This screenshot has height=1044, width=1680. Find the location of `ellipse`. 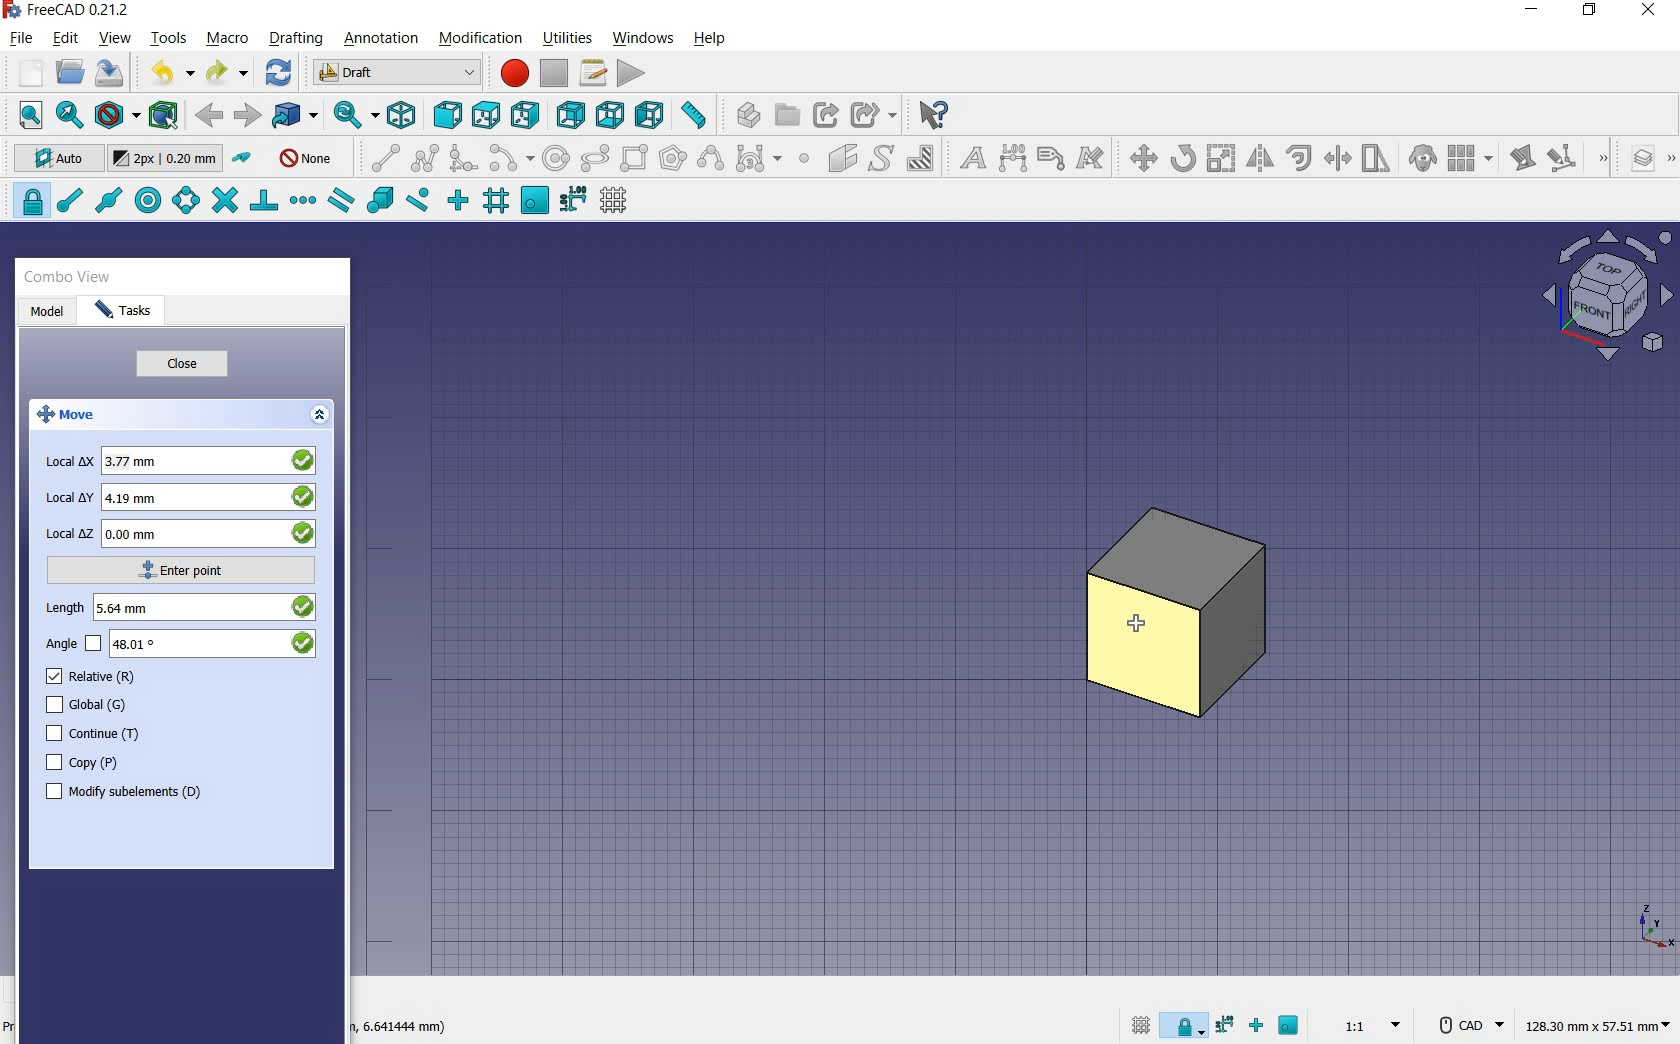

ellipse is located at coordinates (596, 159).